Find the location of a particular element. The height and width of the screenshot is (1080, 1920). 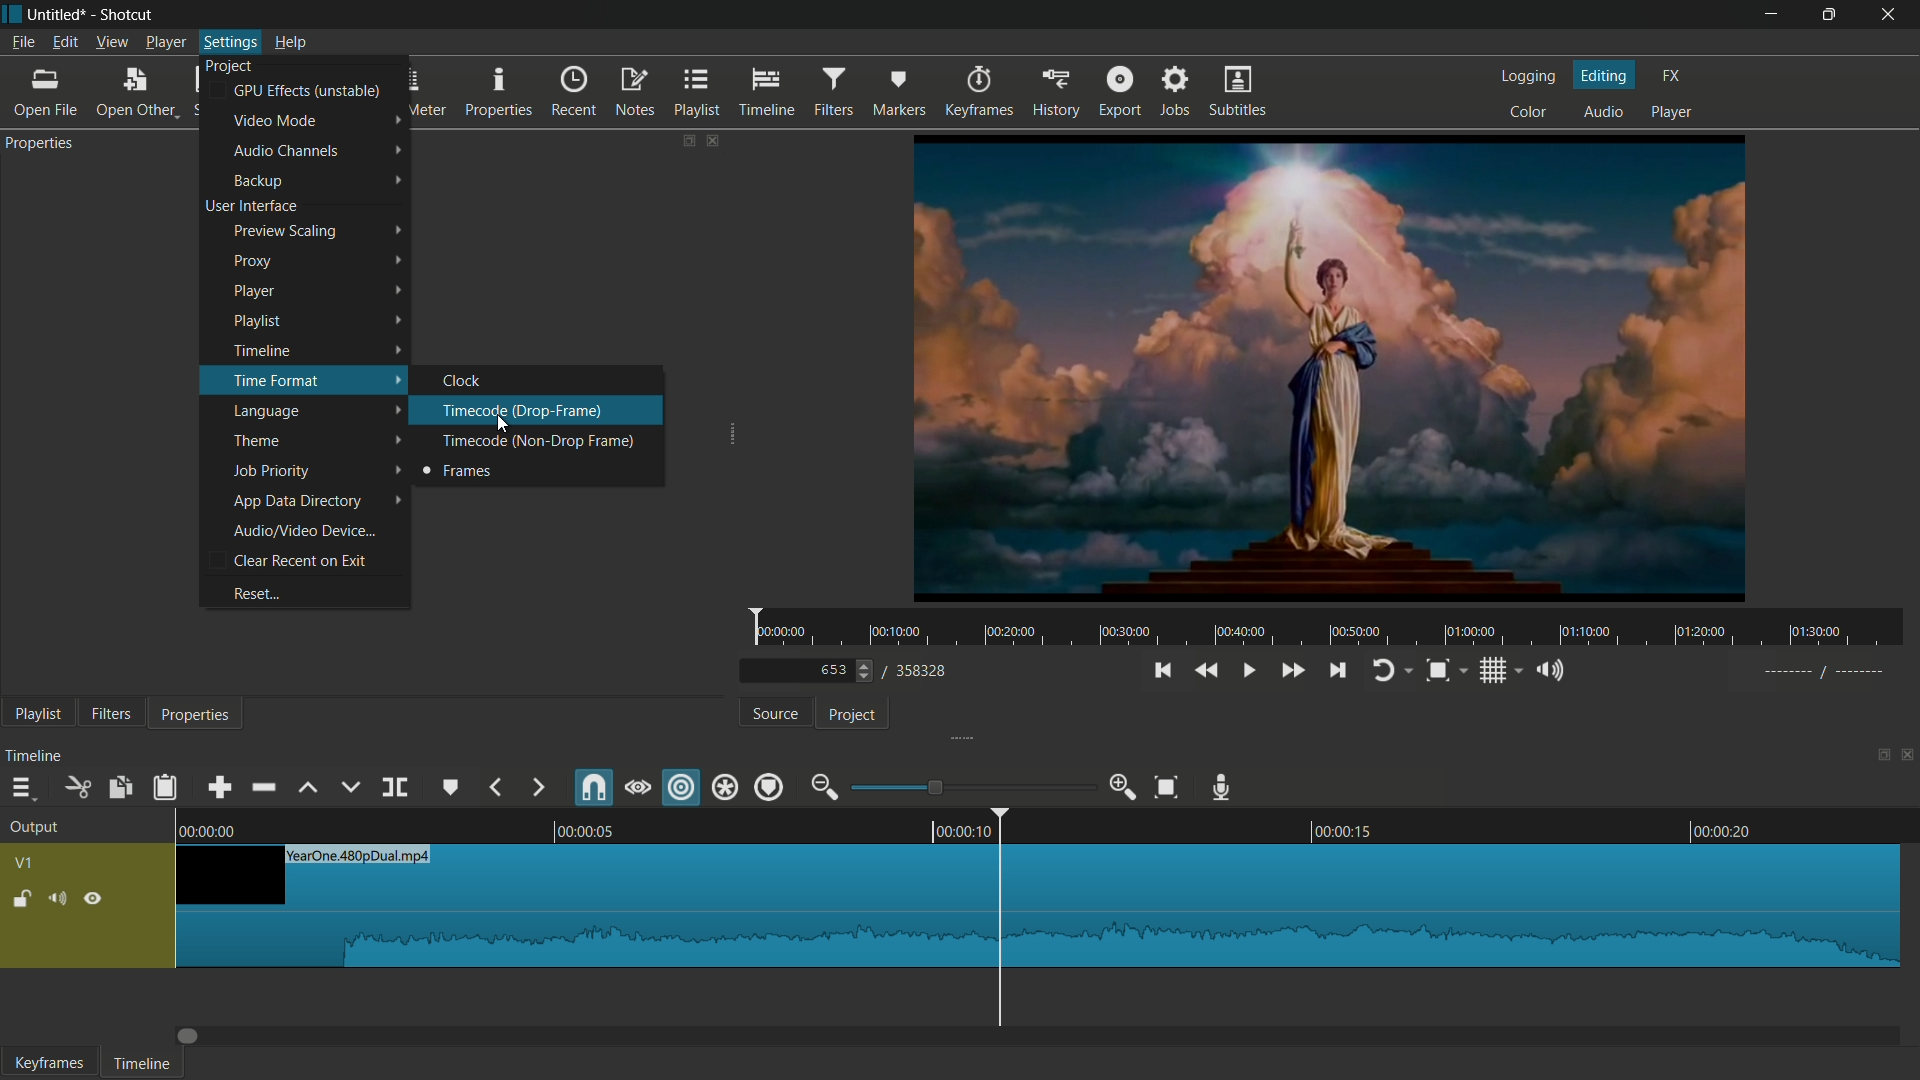

change layout is located at coordinates (688, 141).